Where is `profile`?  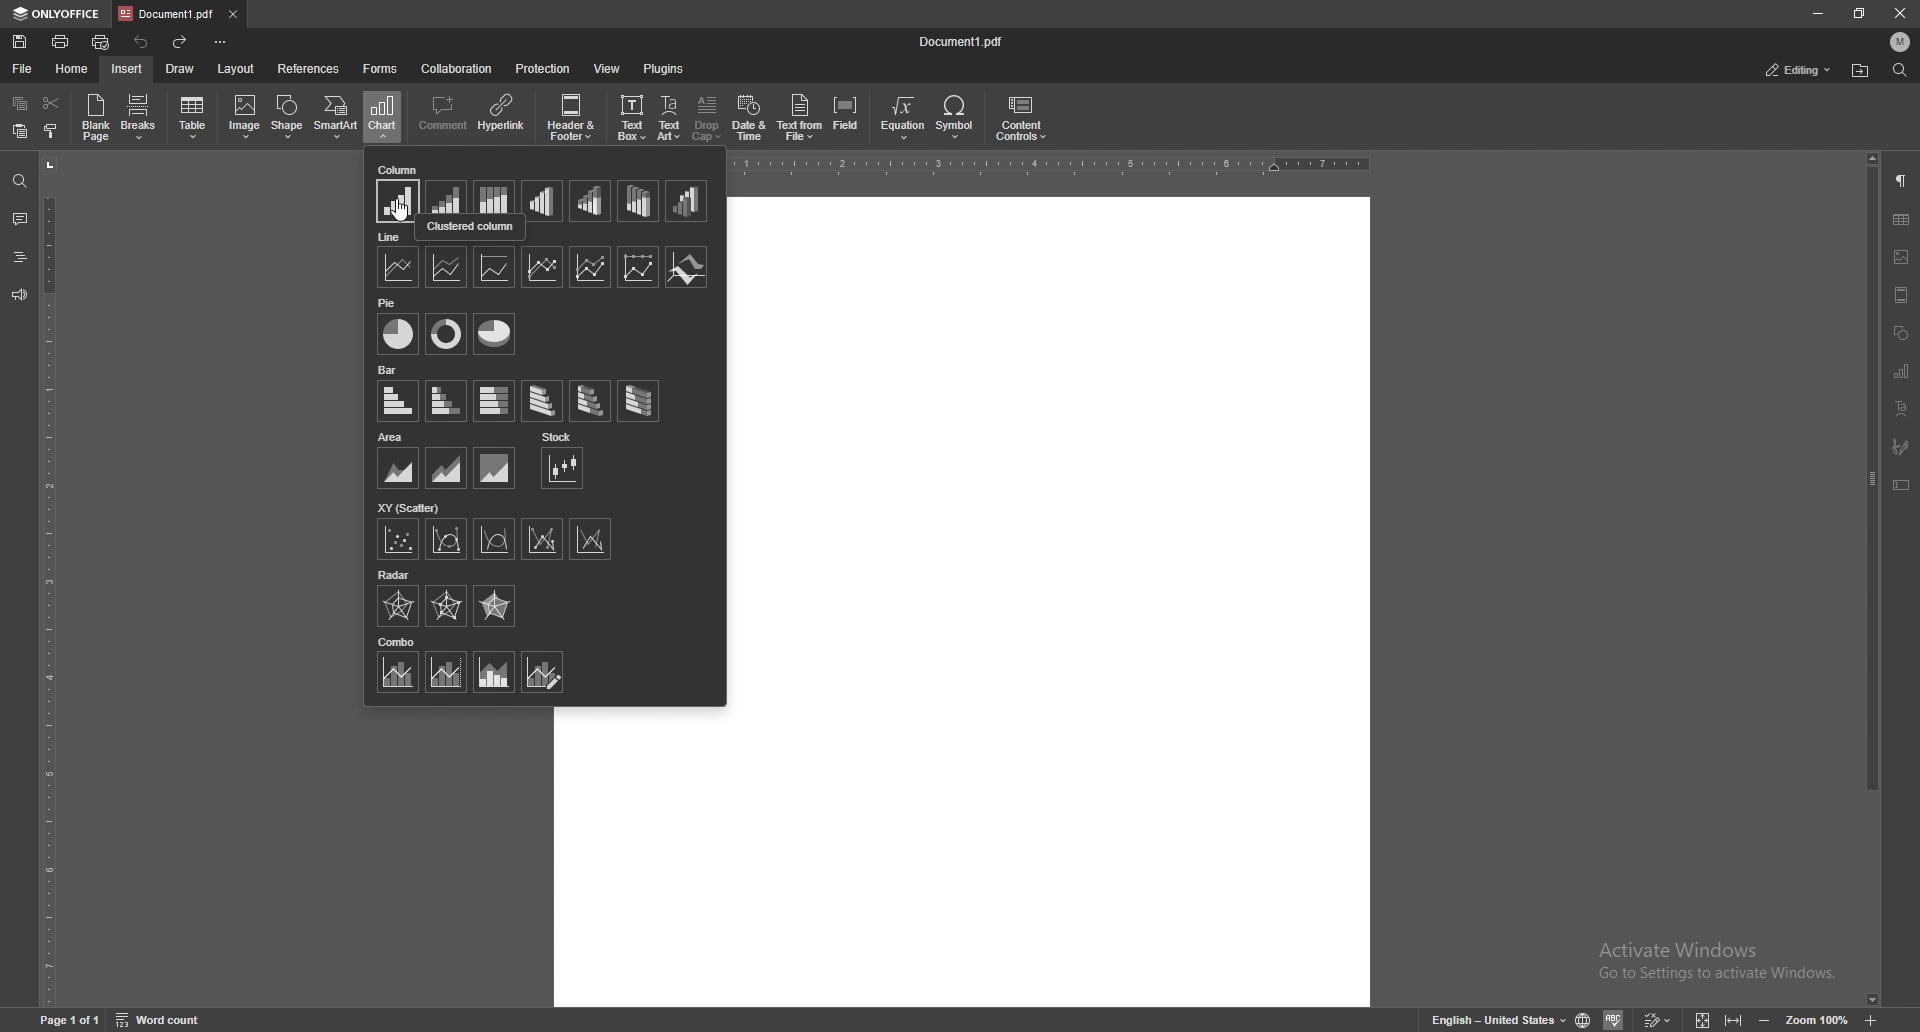 profile is located at coordinates (1901, 41).